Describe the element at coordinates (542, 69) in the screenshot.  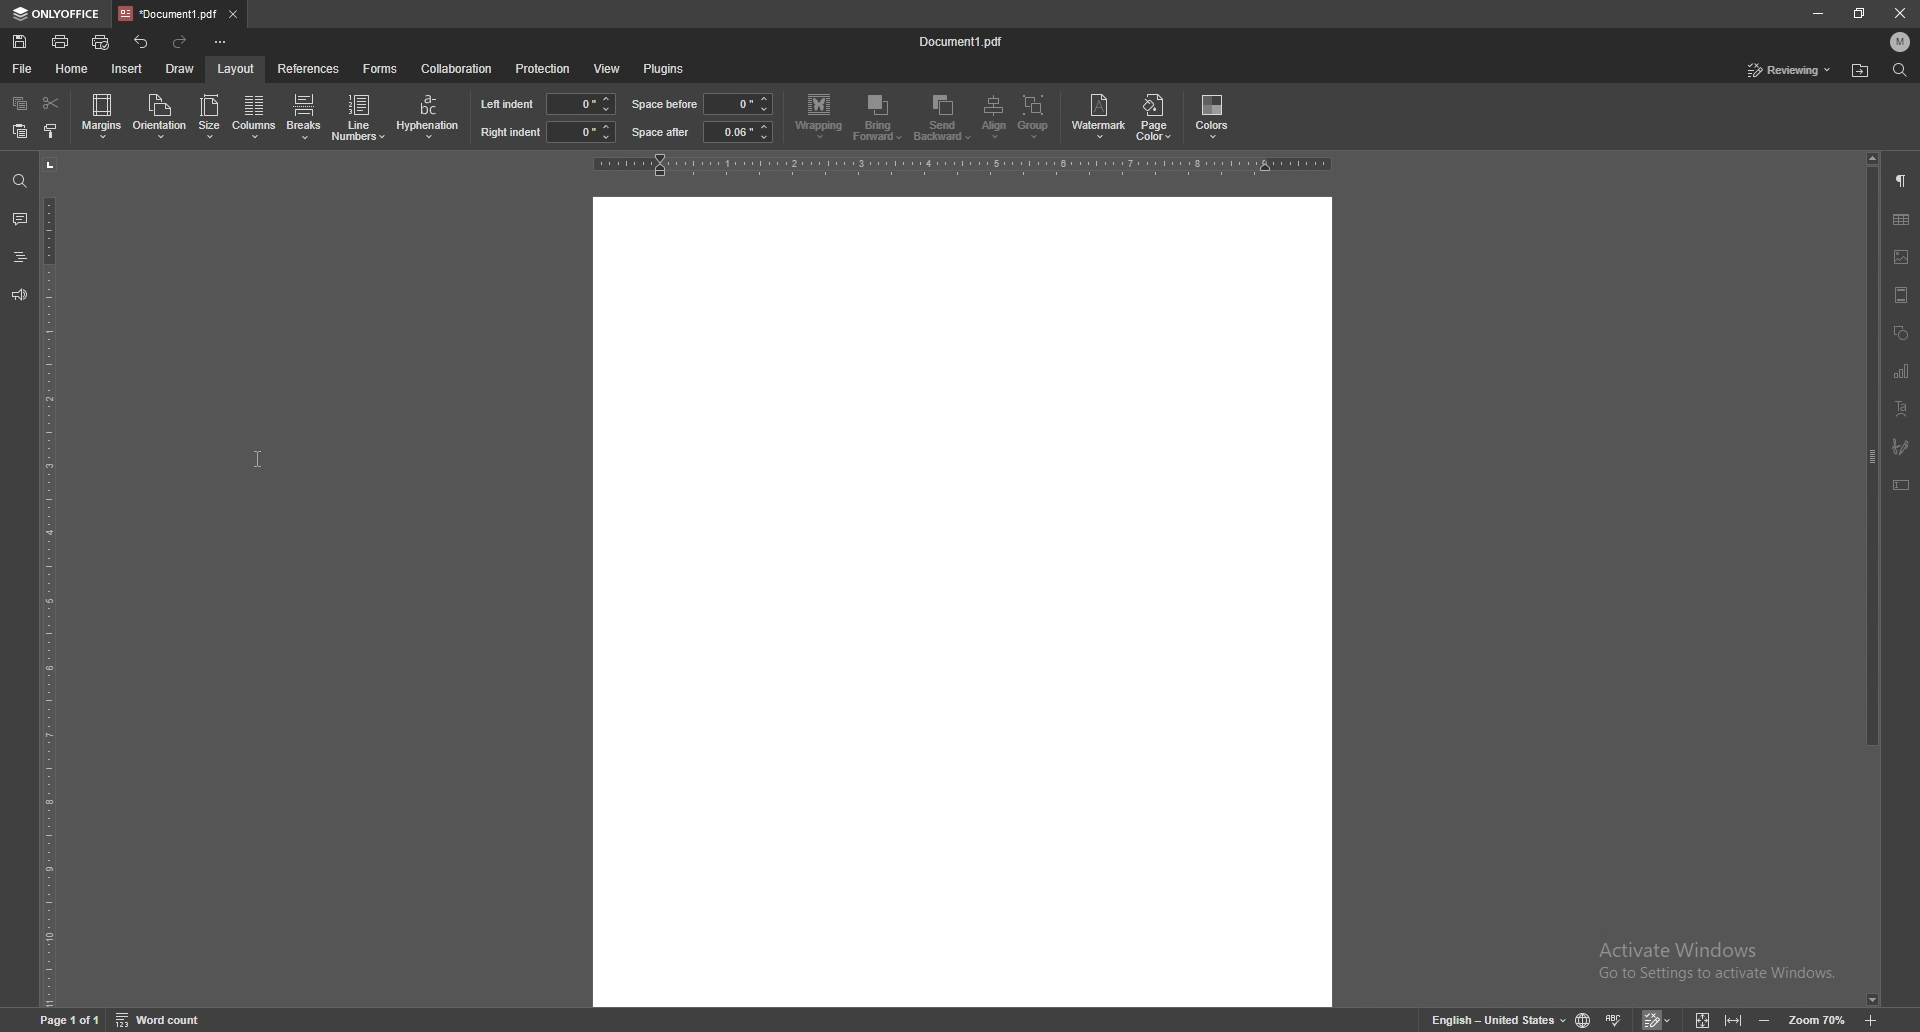
I see `protection` at that location.